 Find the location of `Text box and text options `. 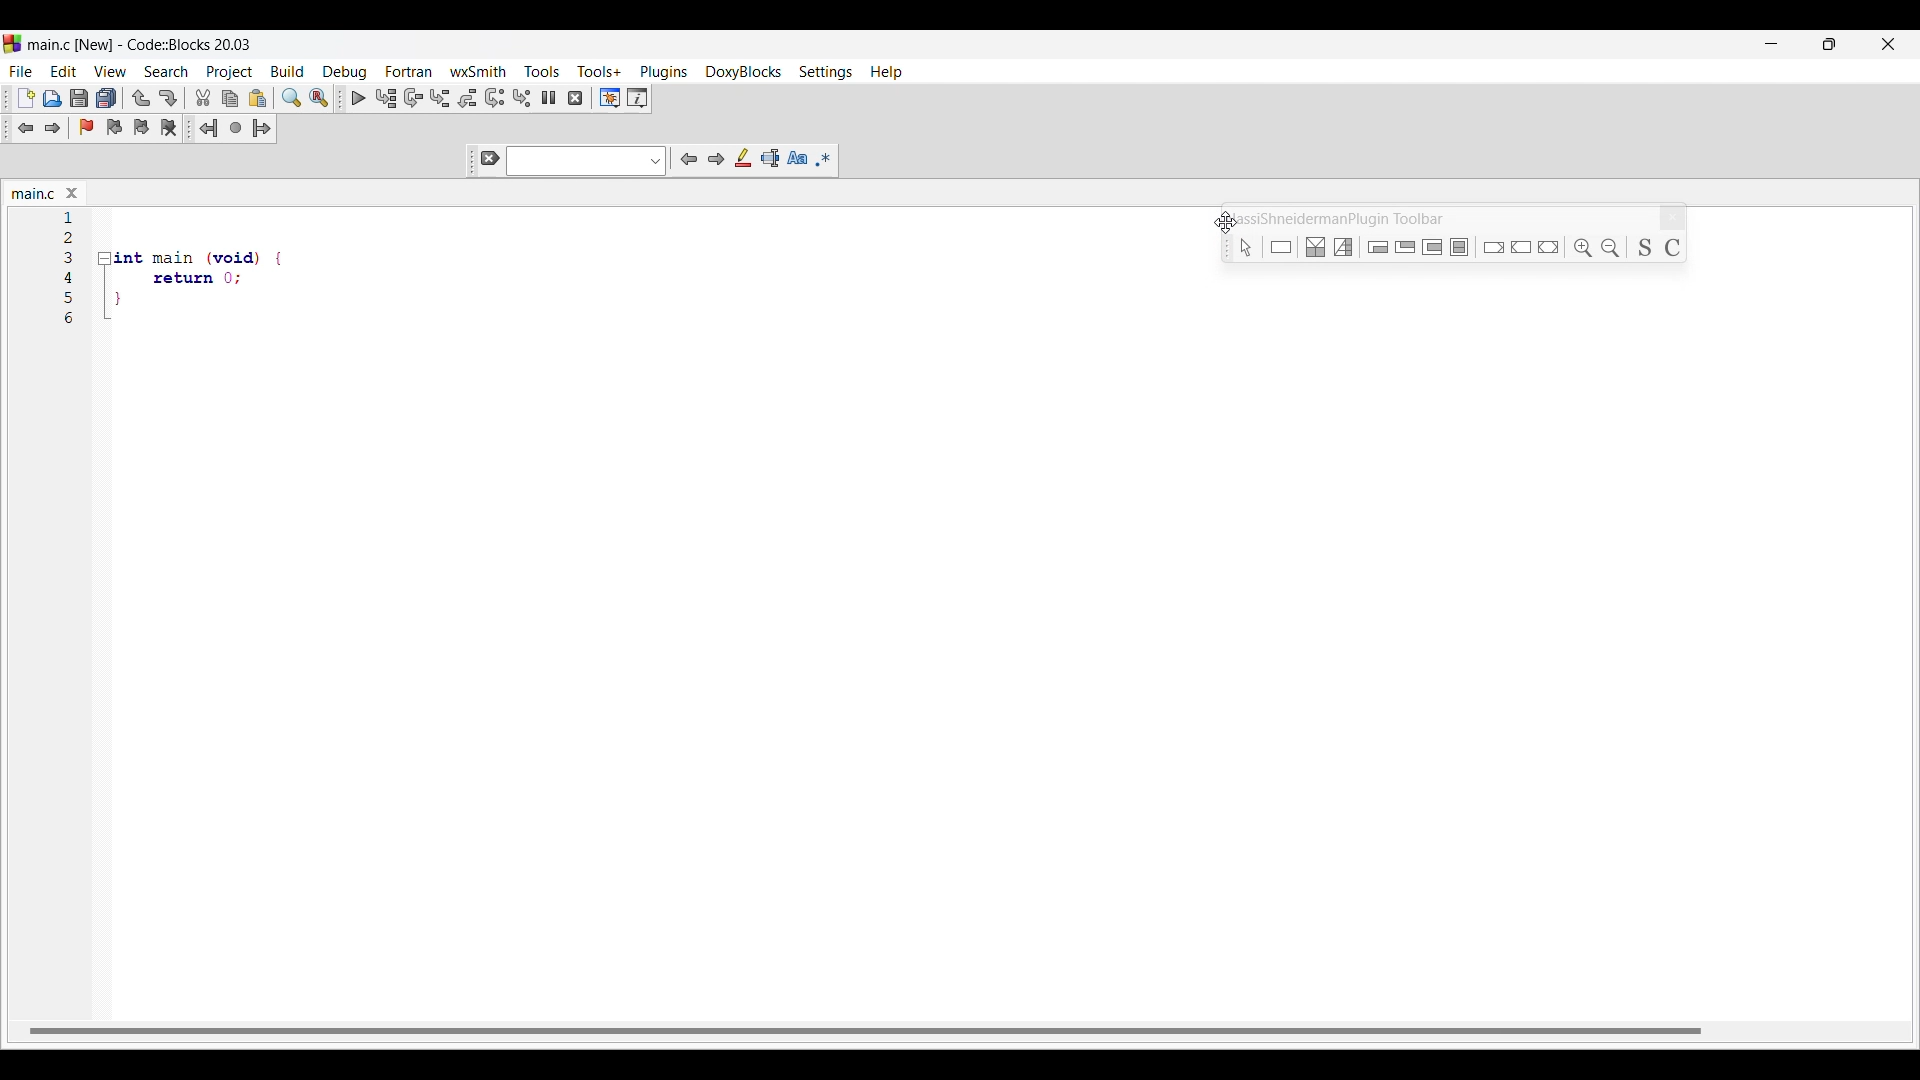

Text box and text options  is located at coordinates (587, 161).